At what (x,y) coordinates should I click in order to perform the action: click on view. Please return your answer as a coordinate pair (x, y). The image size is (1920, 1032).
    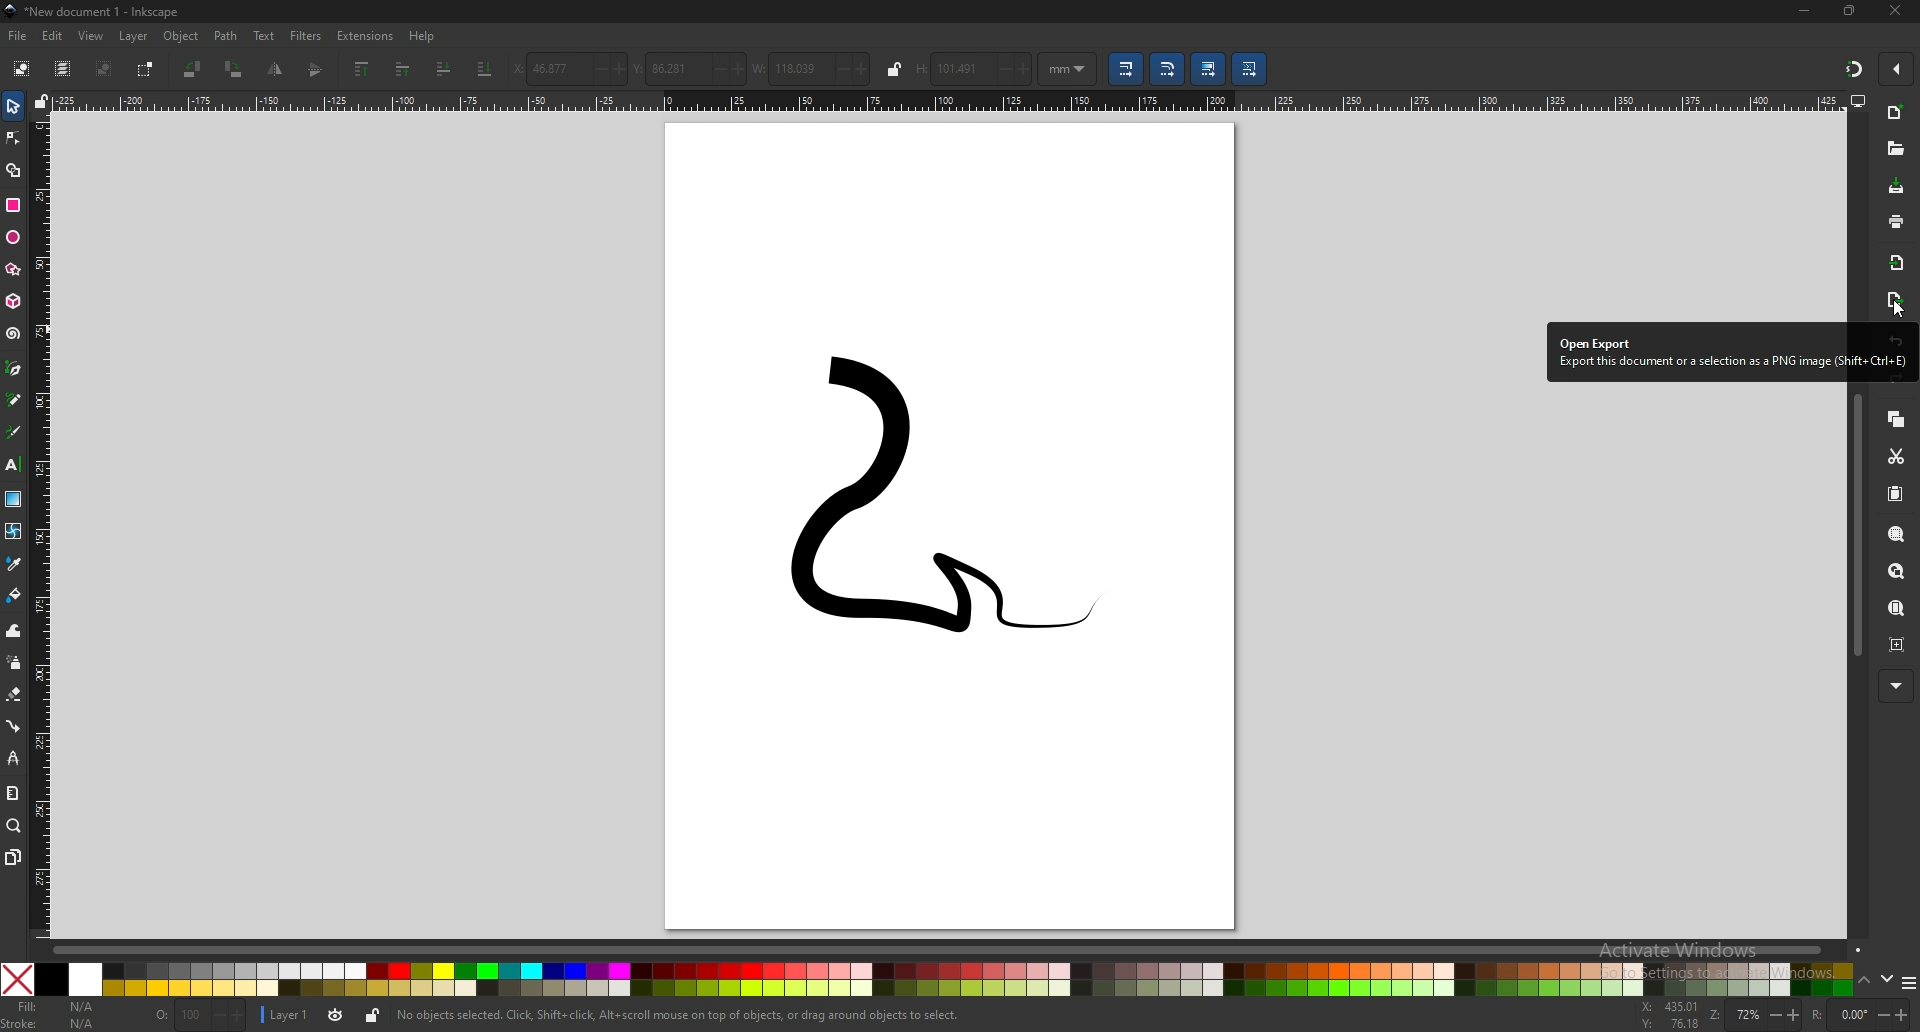
    Looking at the image, I should click on (92, 37).